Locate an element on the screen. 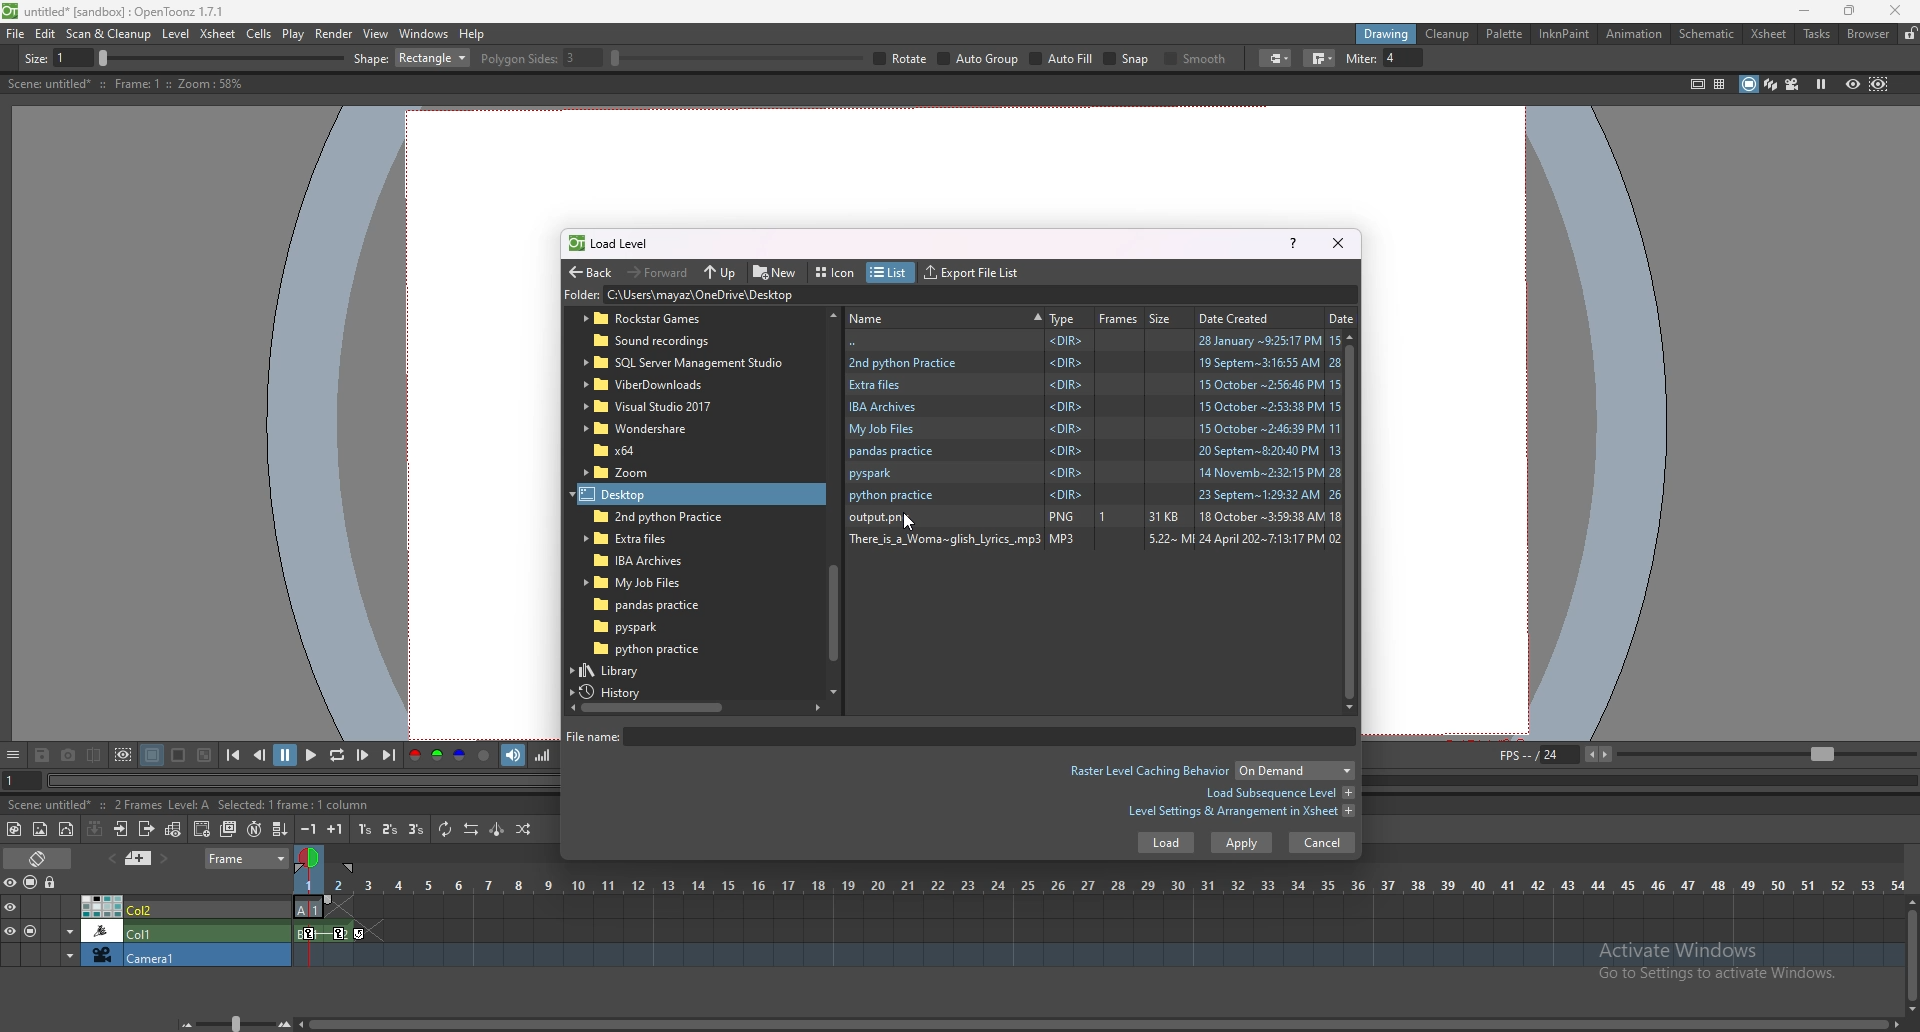 The image size is (1920, 1032). histogram is located at coordinates (542, 755).